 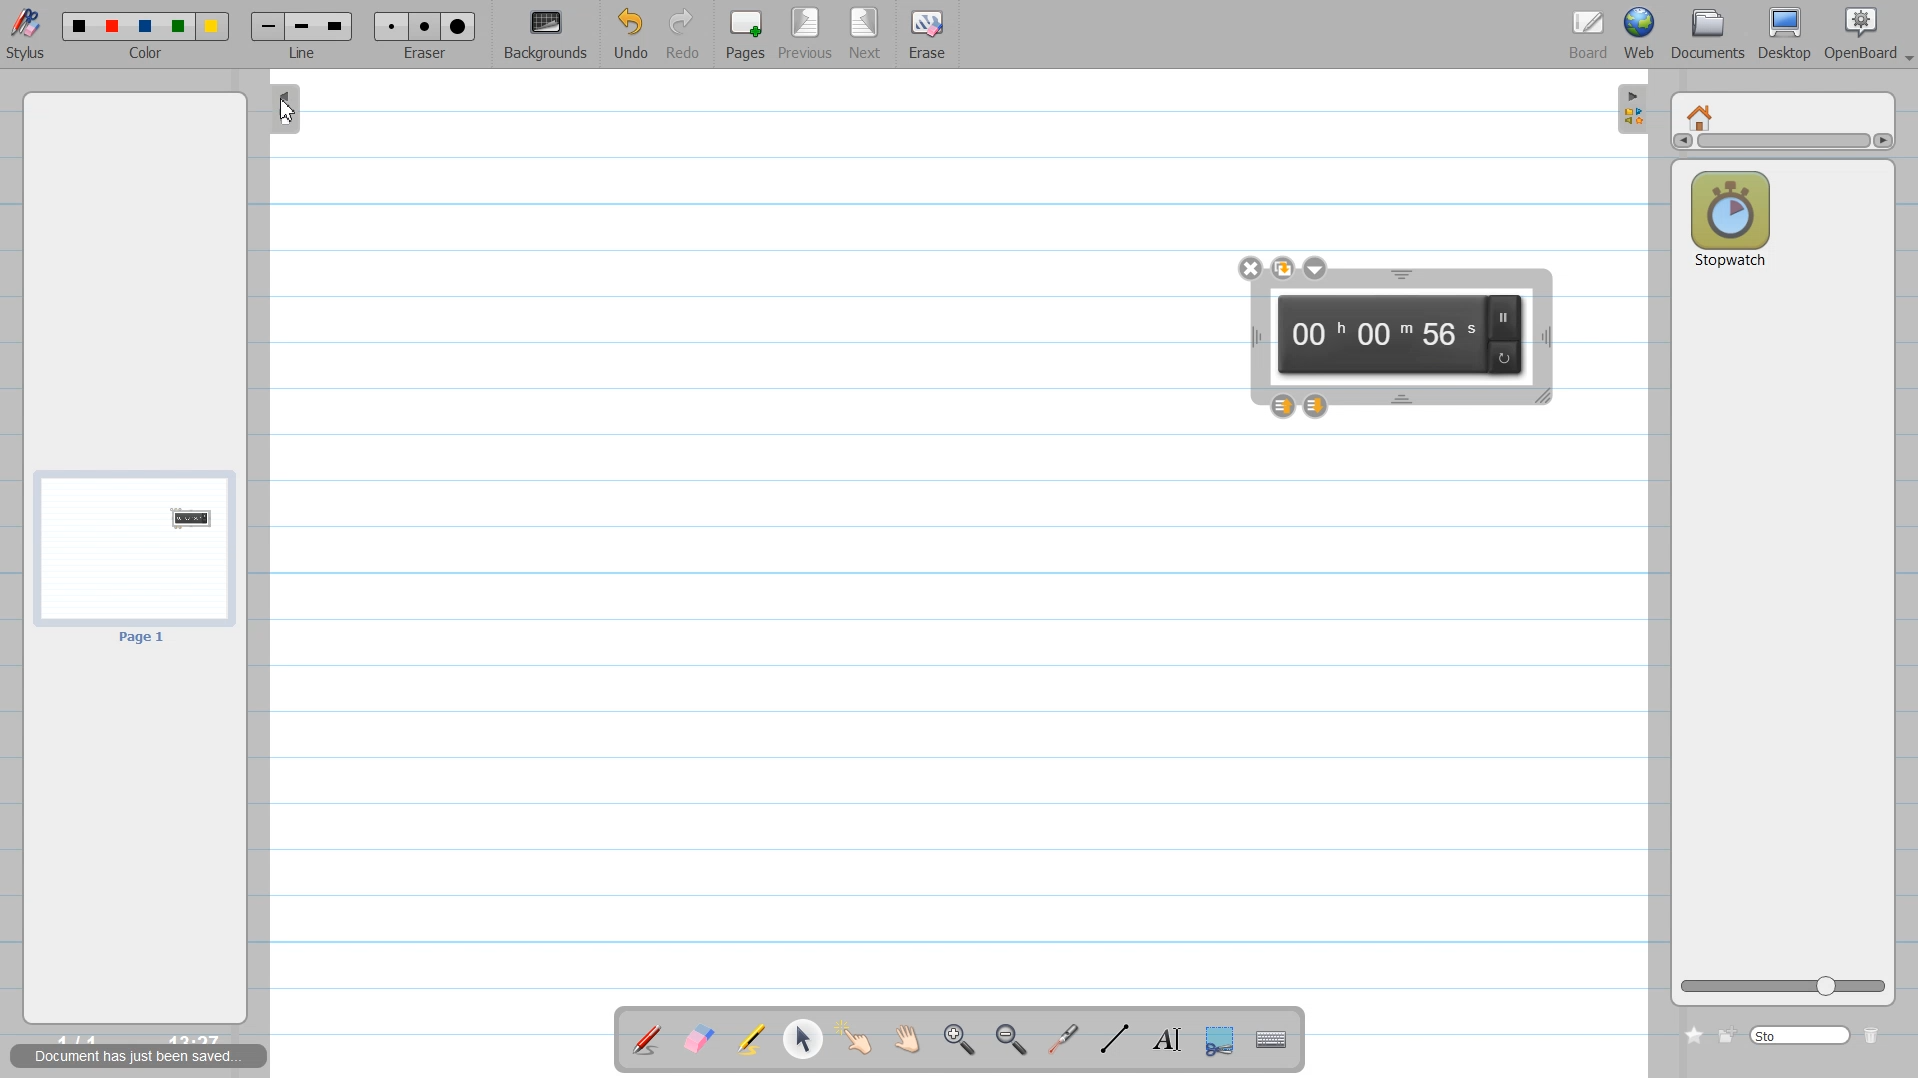 I want to click on Home window, so click(x=1702, y=115).